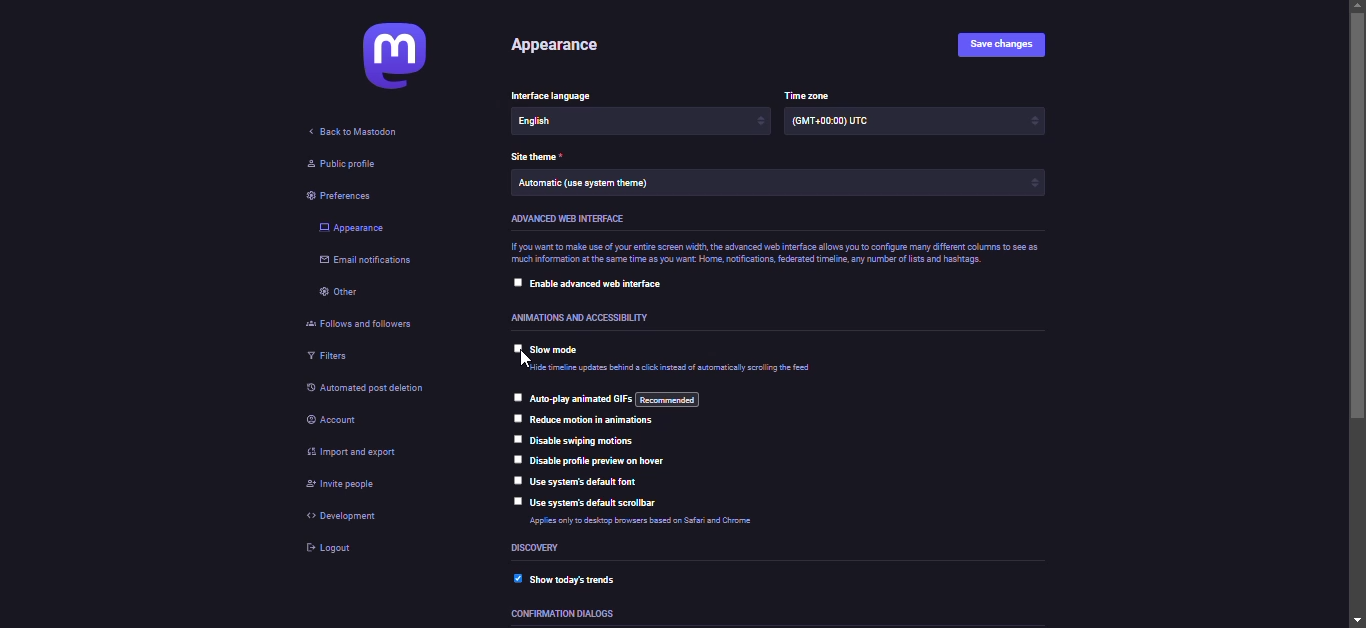 The width and height of the screenshot is (1366, 628). What do you see at coordinates (536, 549) in the screenshot?
I see `discovery` at bounding box center [536, 549].